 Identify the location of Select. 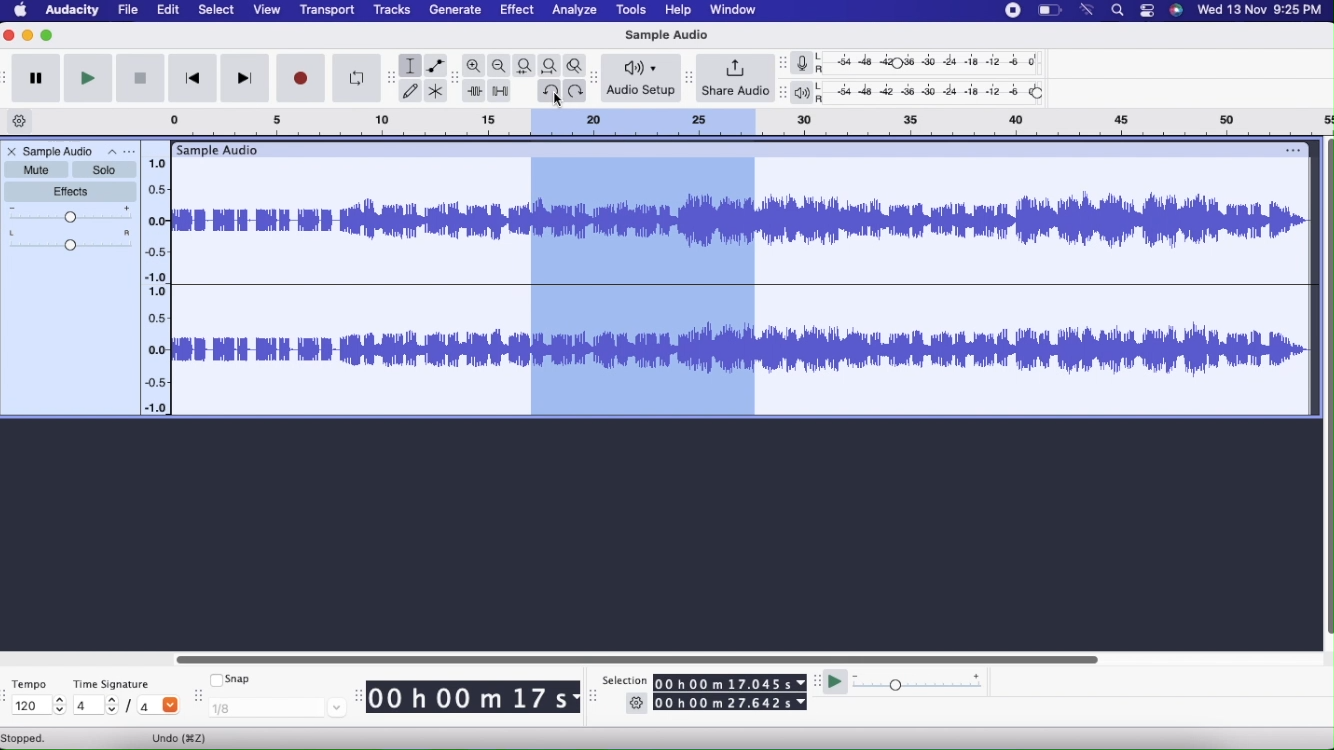
(217, 10).